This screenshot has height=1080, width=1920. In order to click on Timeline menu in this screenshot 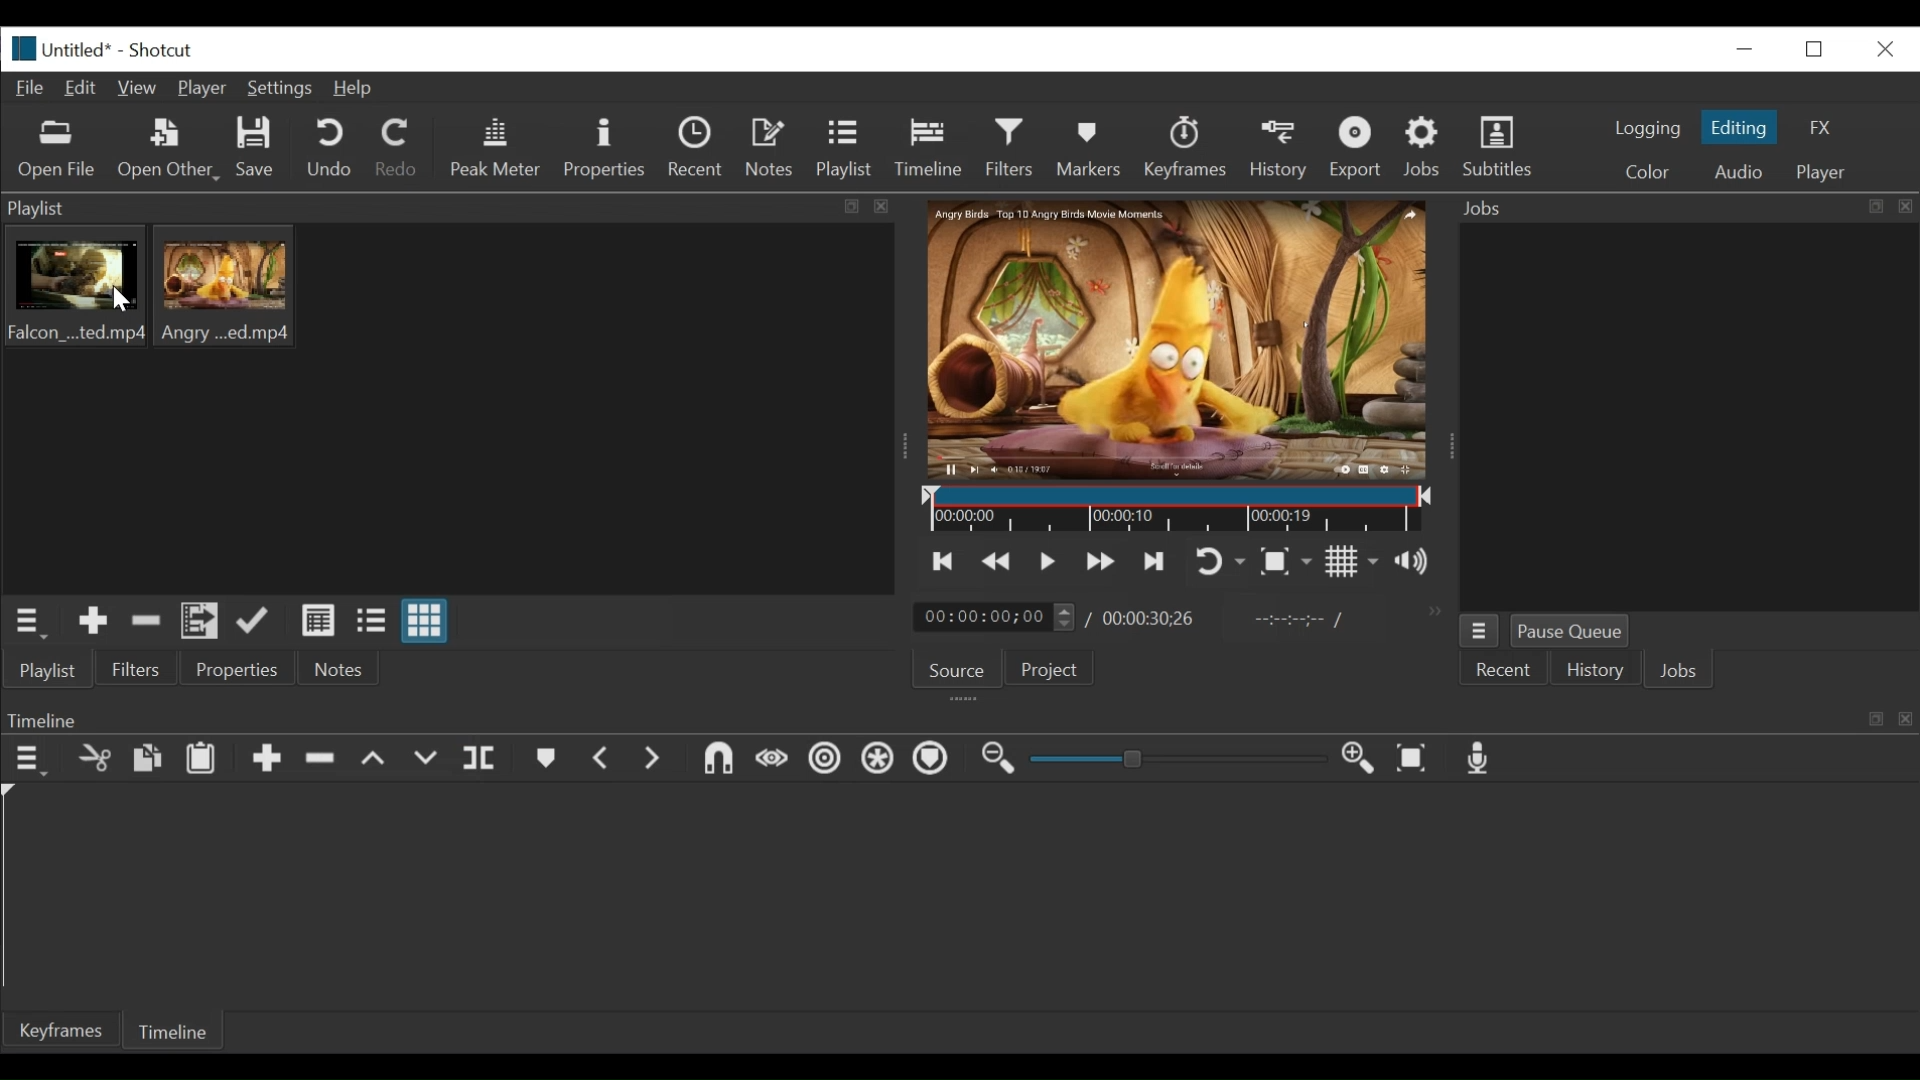, I will do `click(33, 760)`.